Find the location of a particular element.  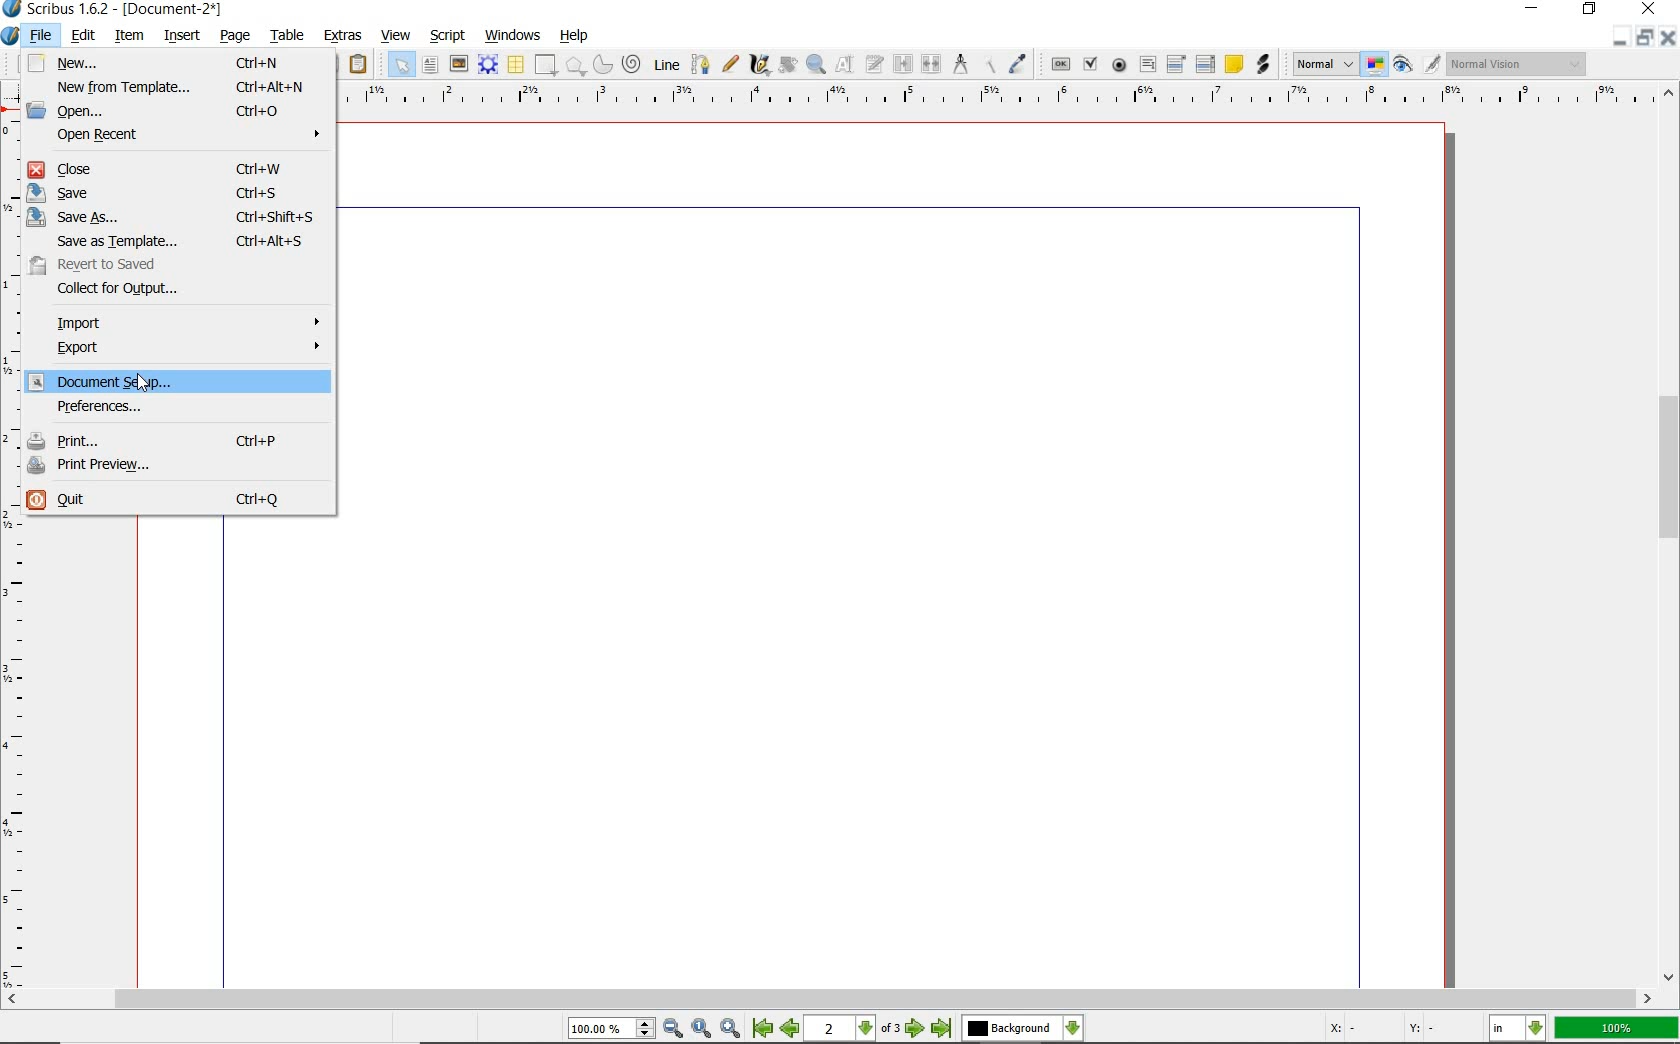

link text frames is located at coordinates (903, 64).